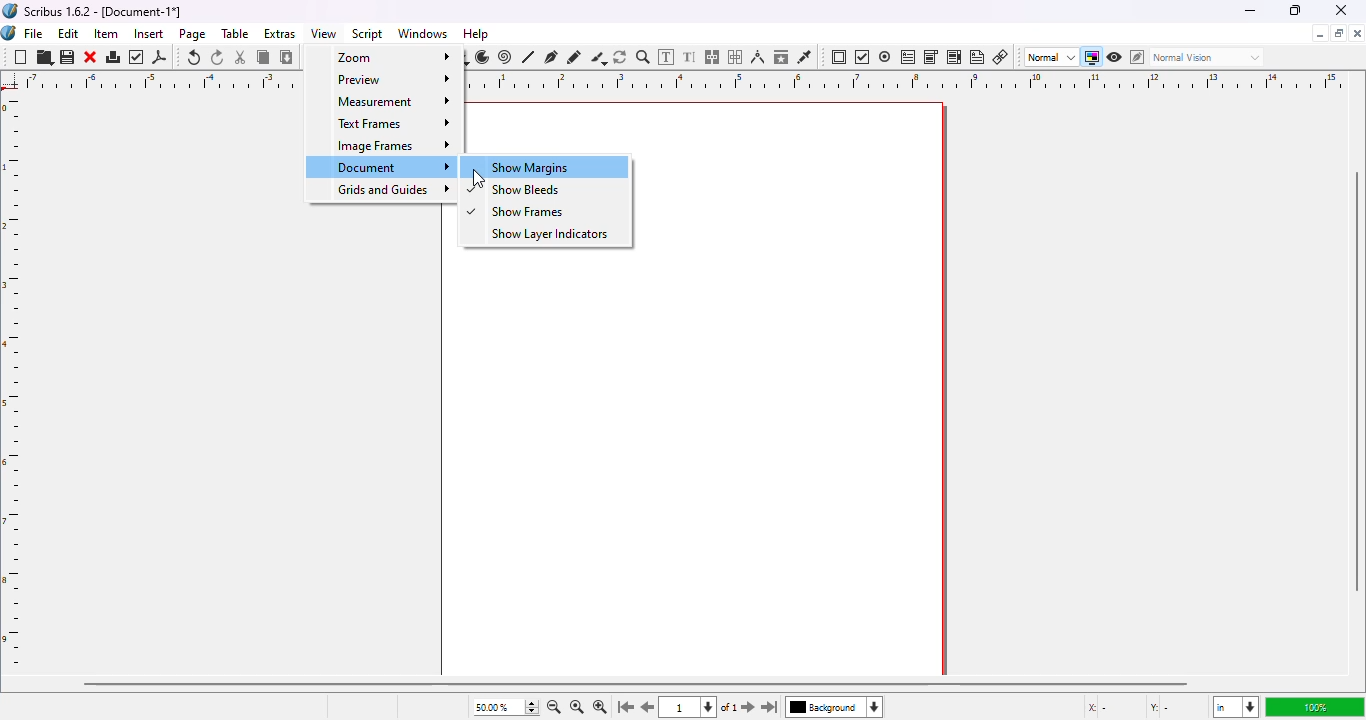  Describe the element at coordinates (550, 190) in the screenshot. I see `show bleeds` at that location.